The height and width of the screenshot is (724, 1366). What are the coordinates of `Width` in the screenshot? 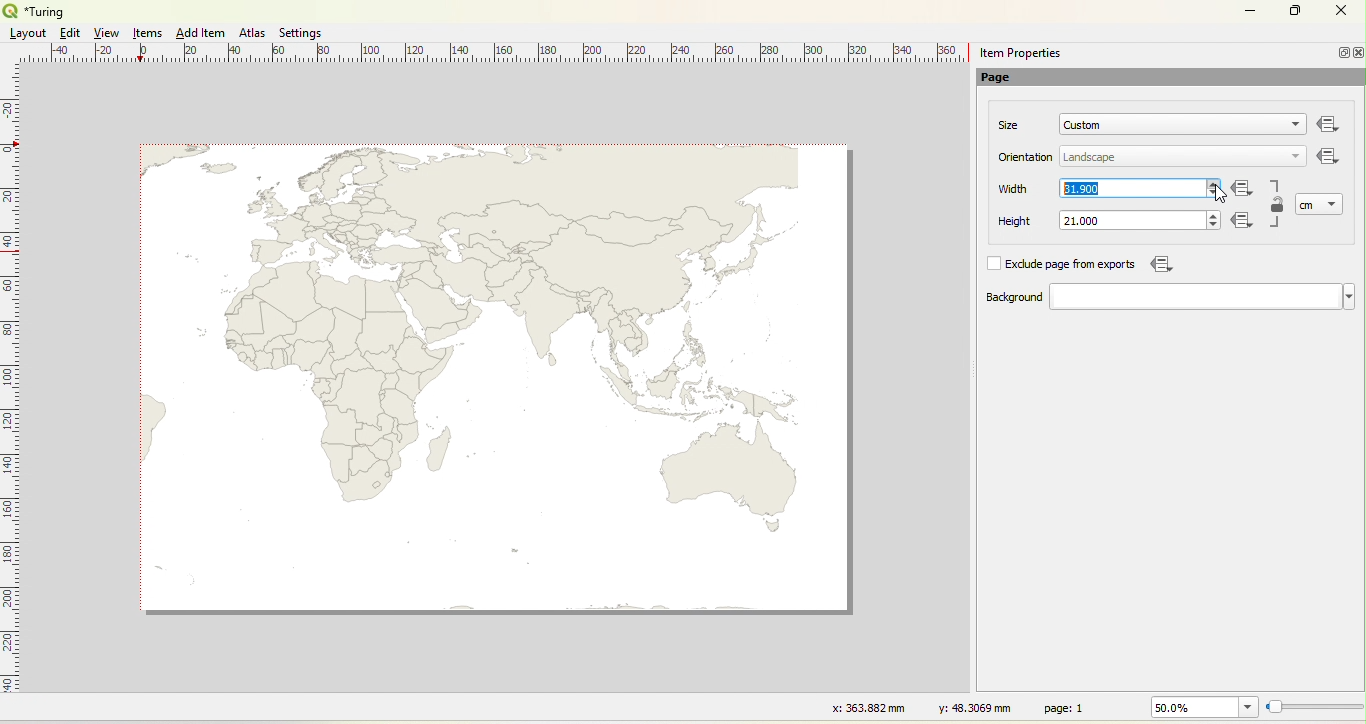 It's located at (1014, 189).